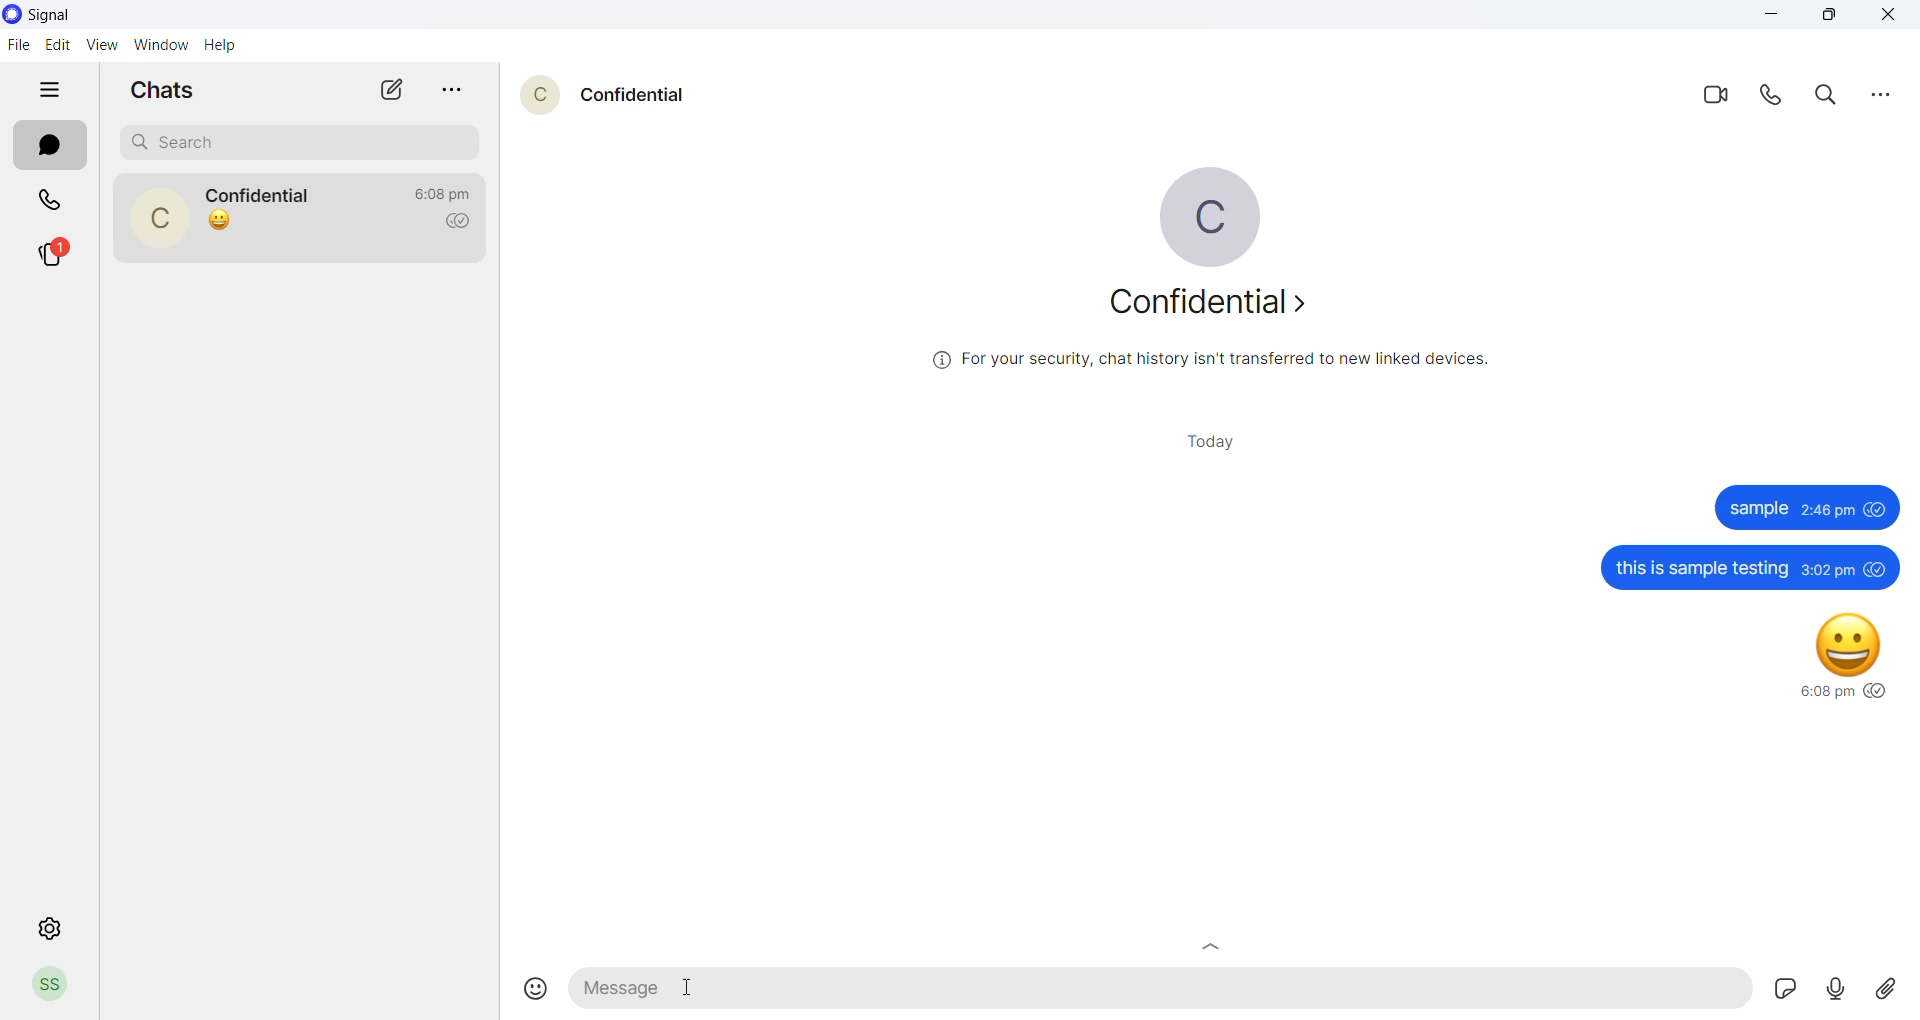 This screenshot has height=1020, width=1920. What do you see at coordinates (52, 90) in the screenshot?
I see `hide` at bounding box center [52, 90].